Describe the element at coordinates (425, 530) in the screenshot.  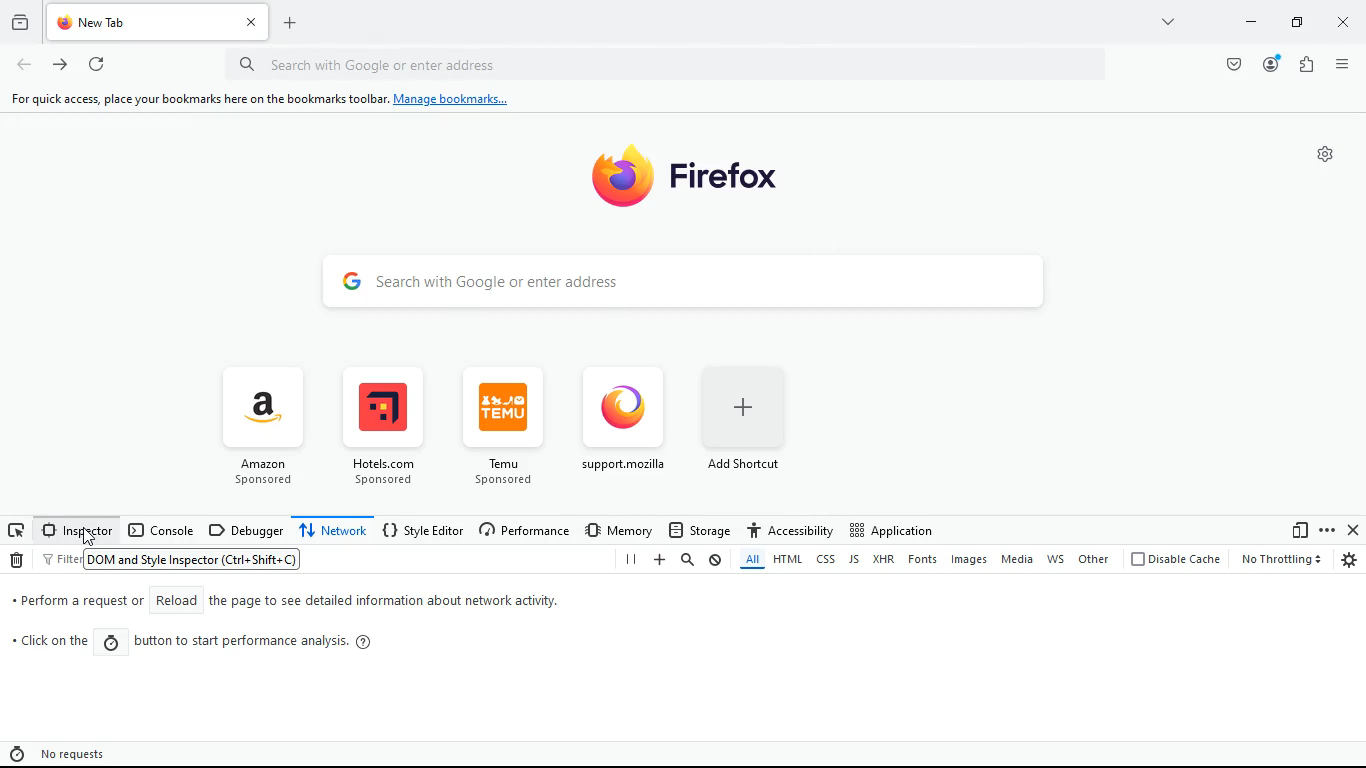
I see `style editor` at that location.